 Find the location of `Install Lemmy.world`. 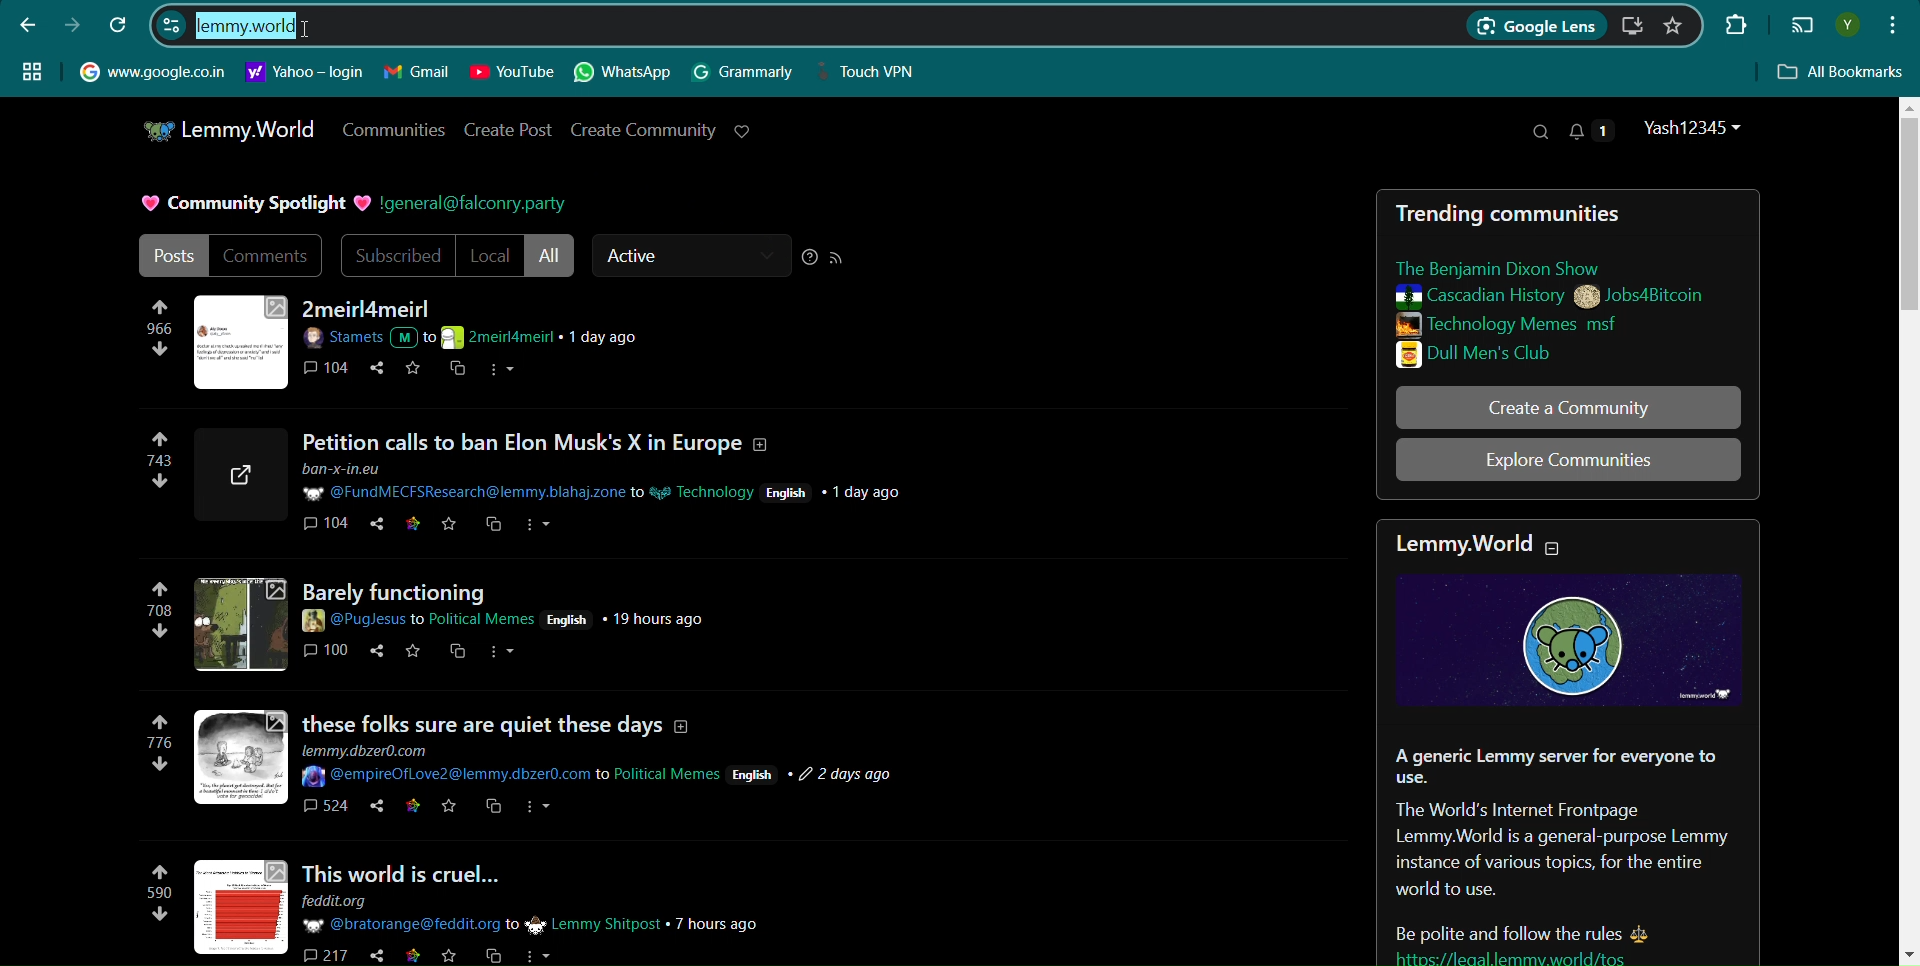

Install Lemmy.world is located at coordinates (1635, 26).